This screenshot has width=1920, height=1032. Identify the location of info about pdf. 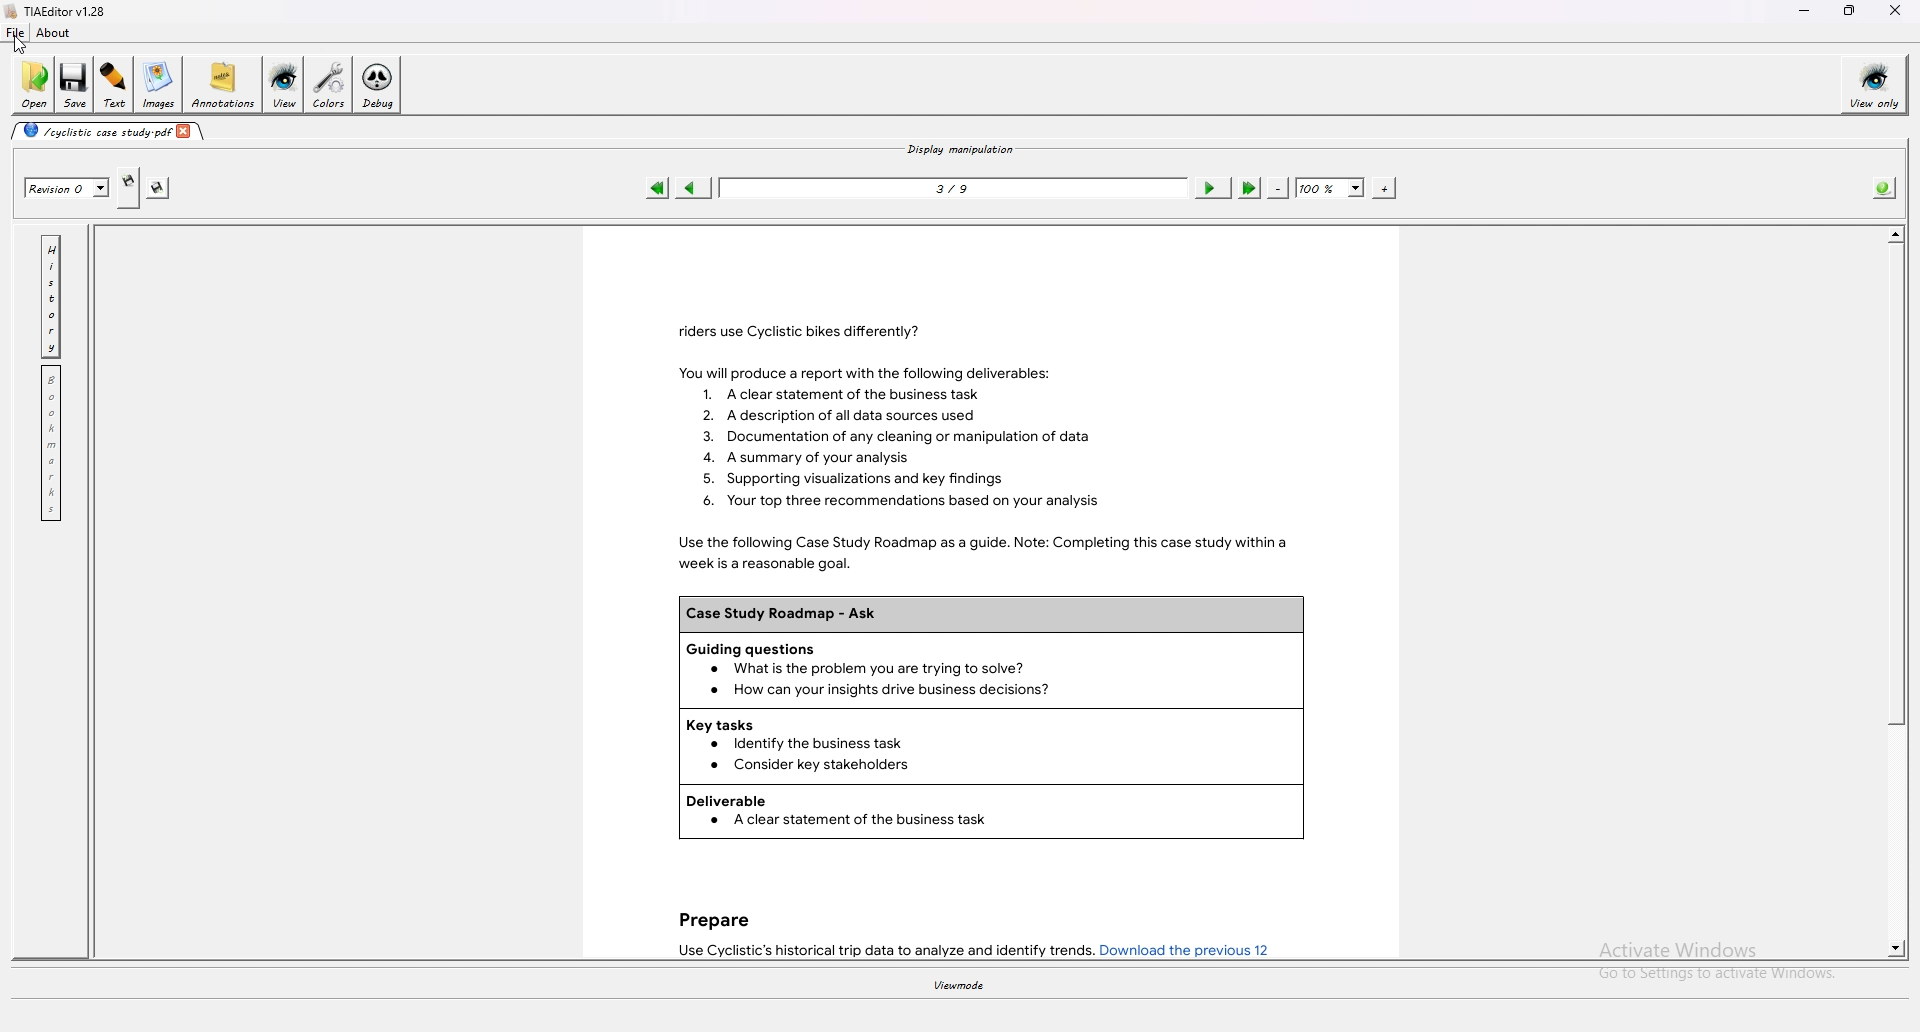
(1884, 187).